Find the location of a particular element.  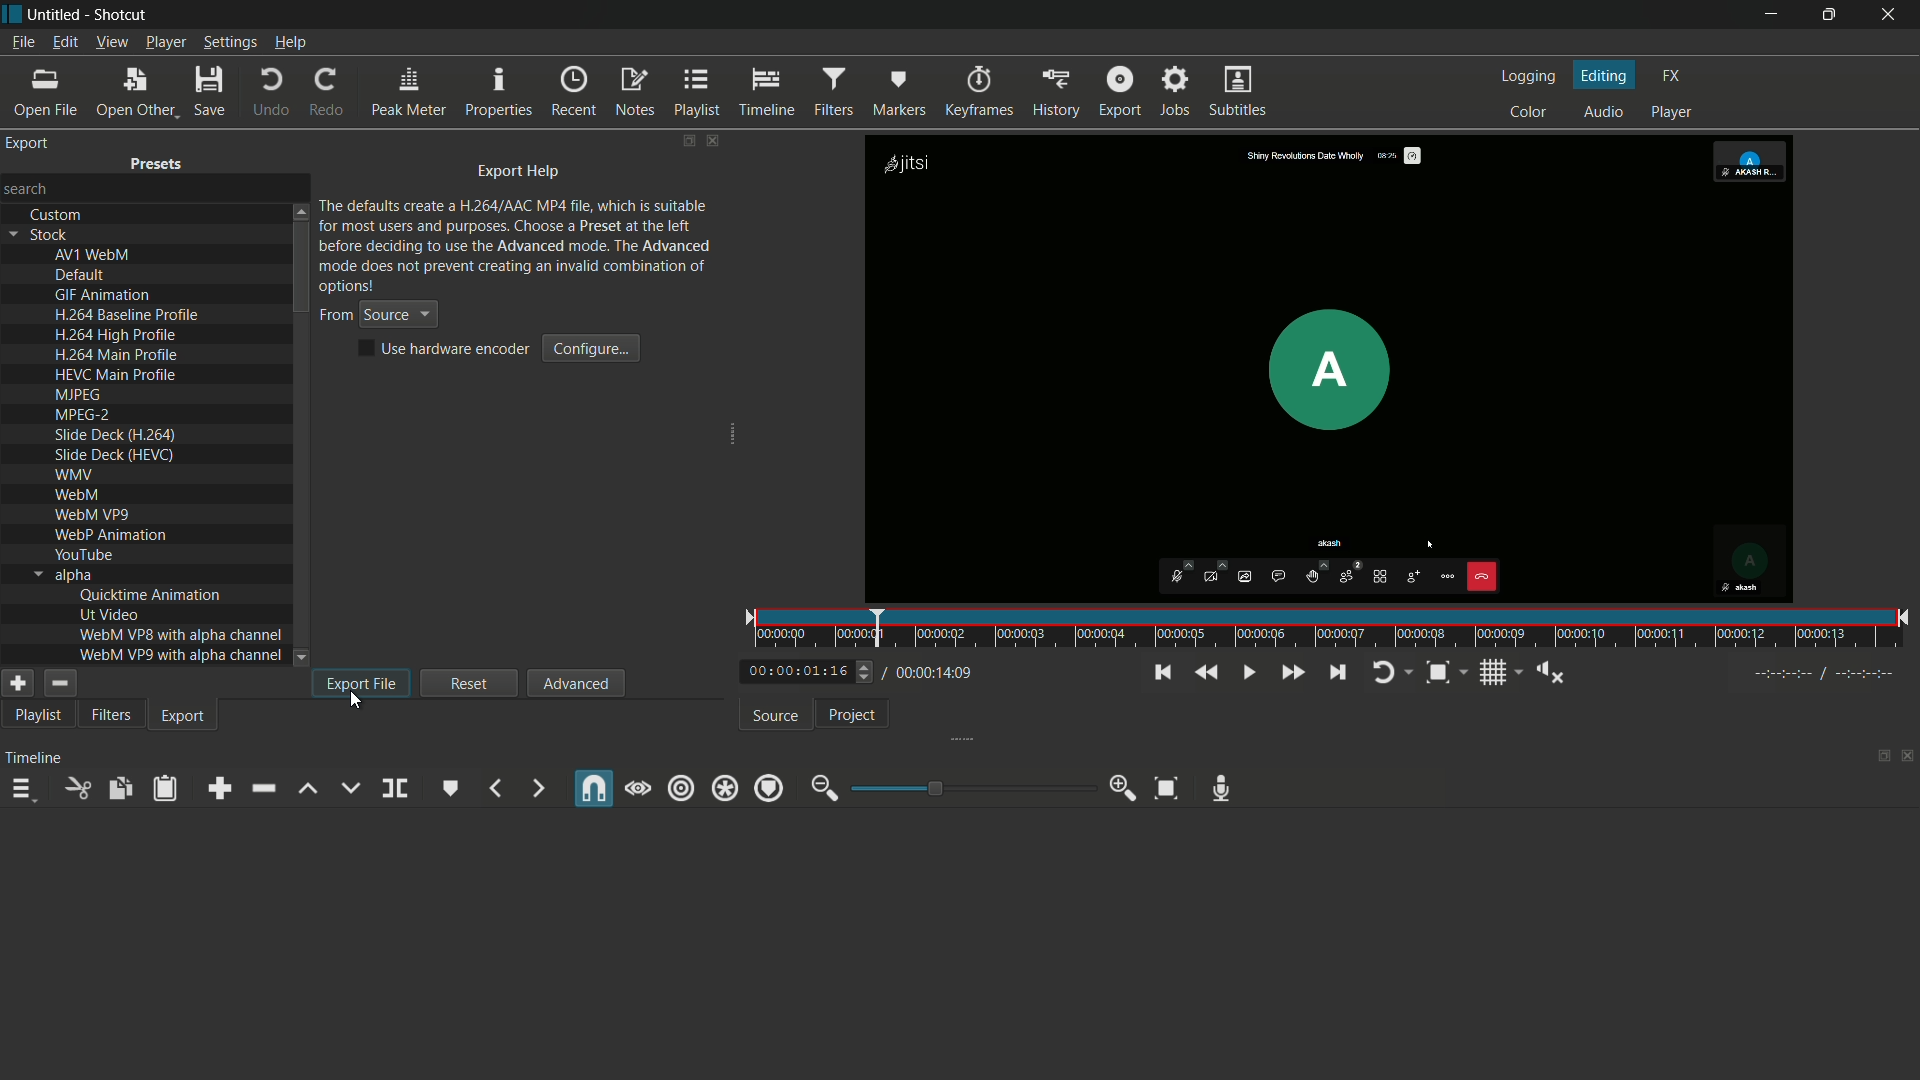

skip to the next point is located at coordinates (1340, 673).